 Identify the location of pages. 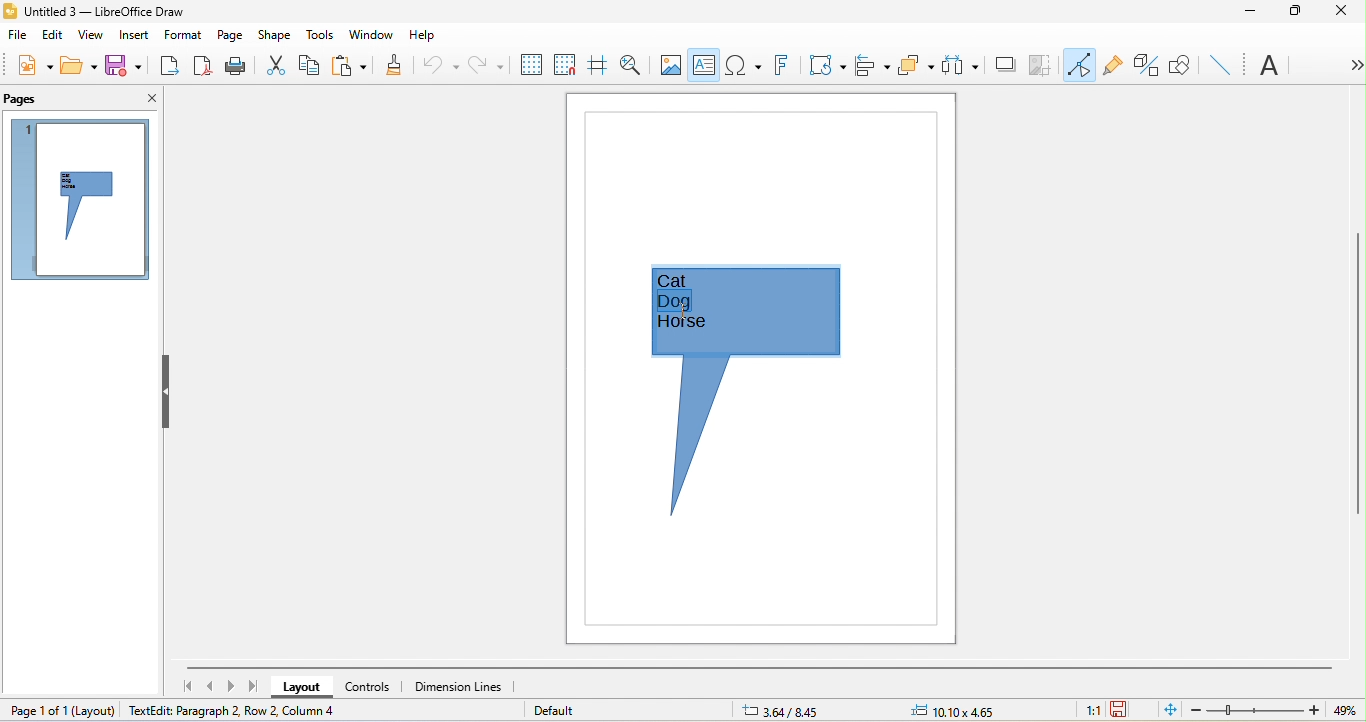
(25, 98).